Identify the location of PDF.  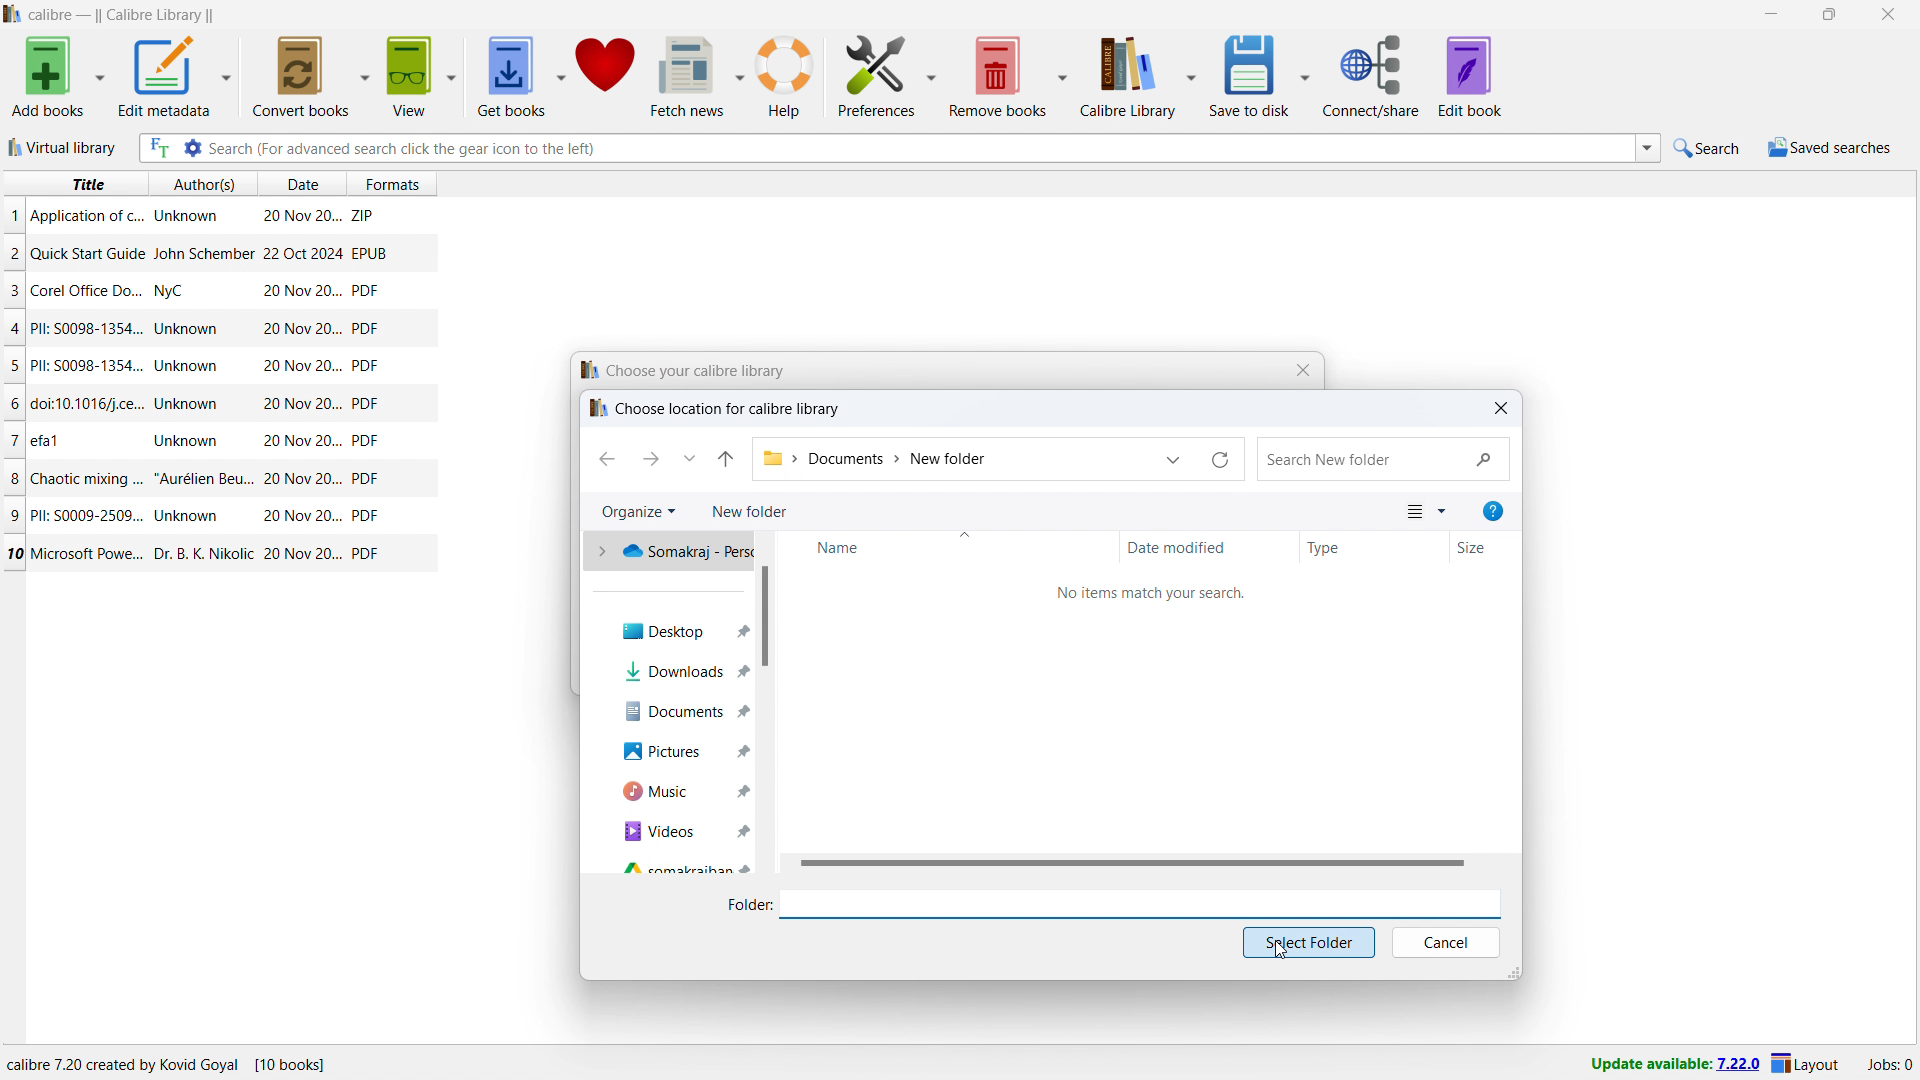
(365, 290).